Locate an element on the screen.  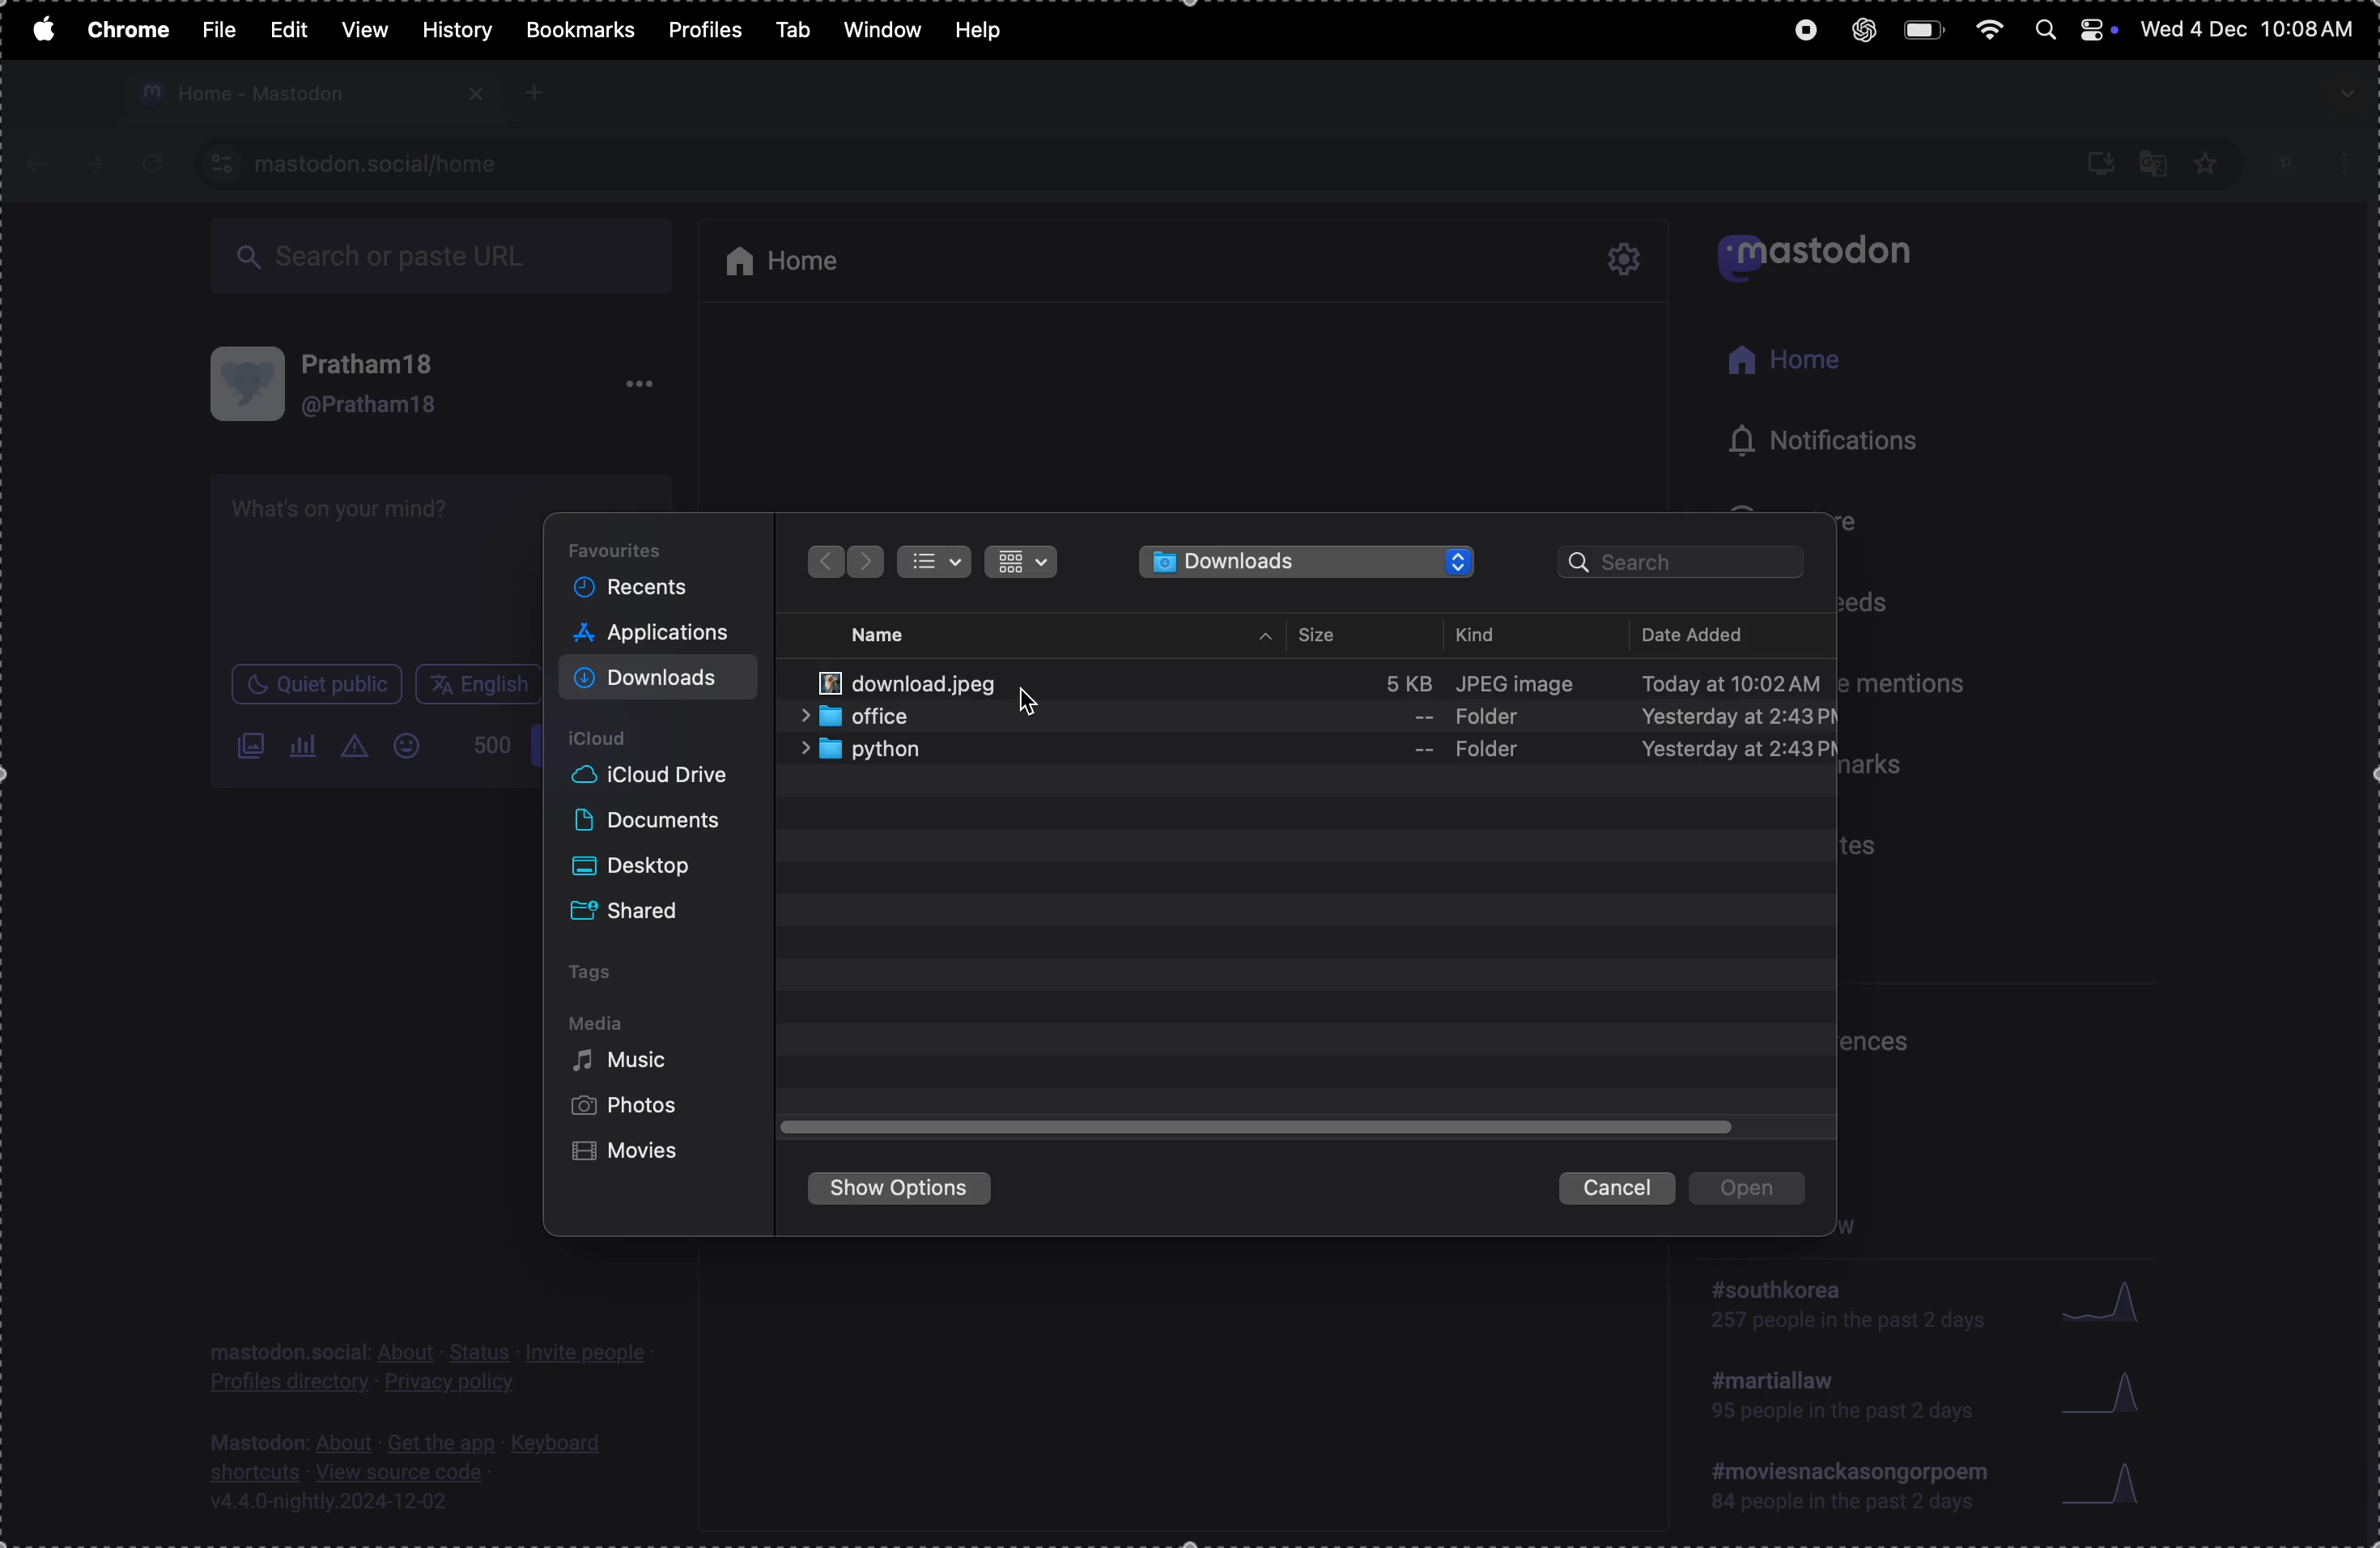
Bullet list is located at coordinates (935, 563).